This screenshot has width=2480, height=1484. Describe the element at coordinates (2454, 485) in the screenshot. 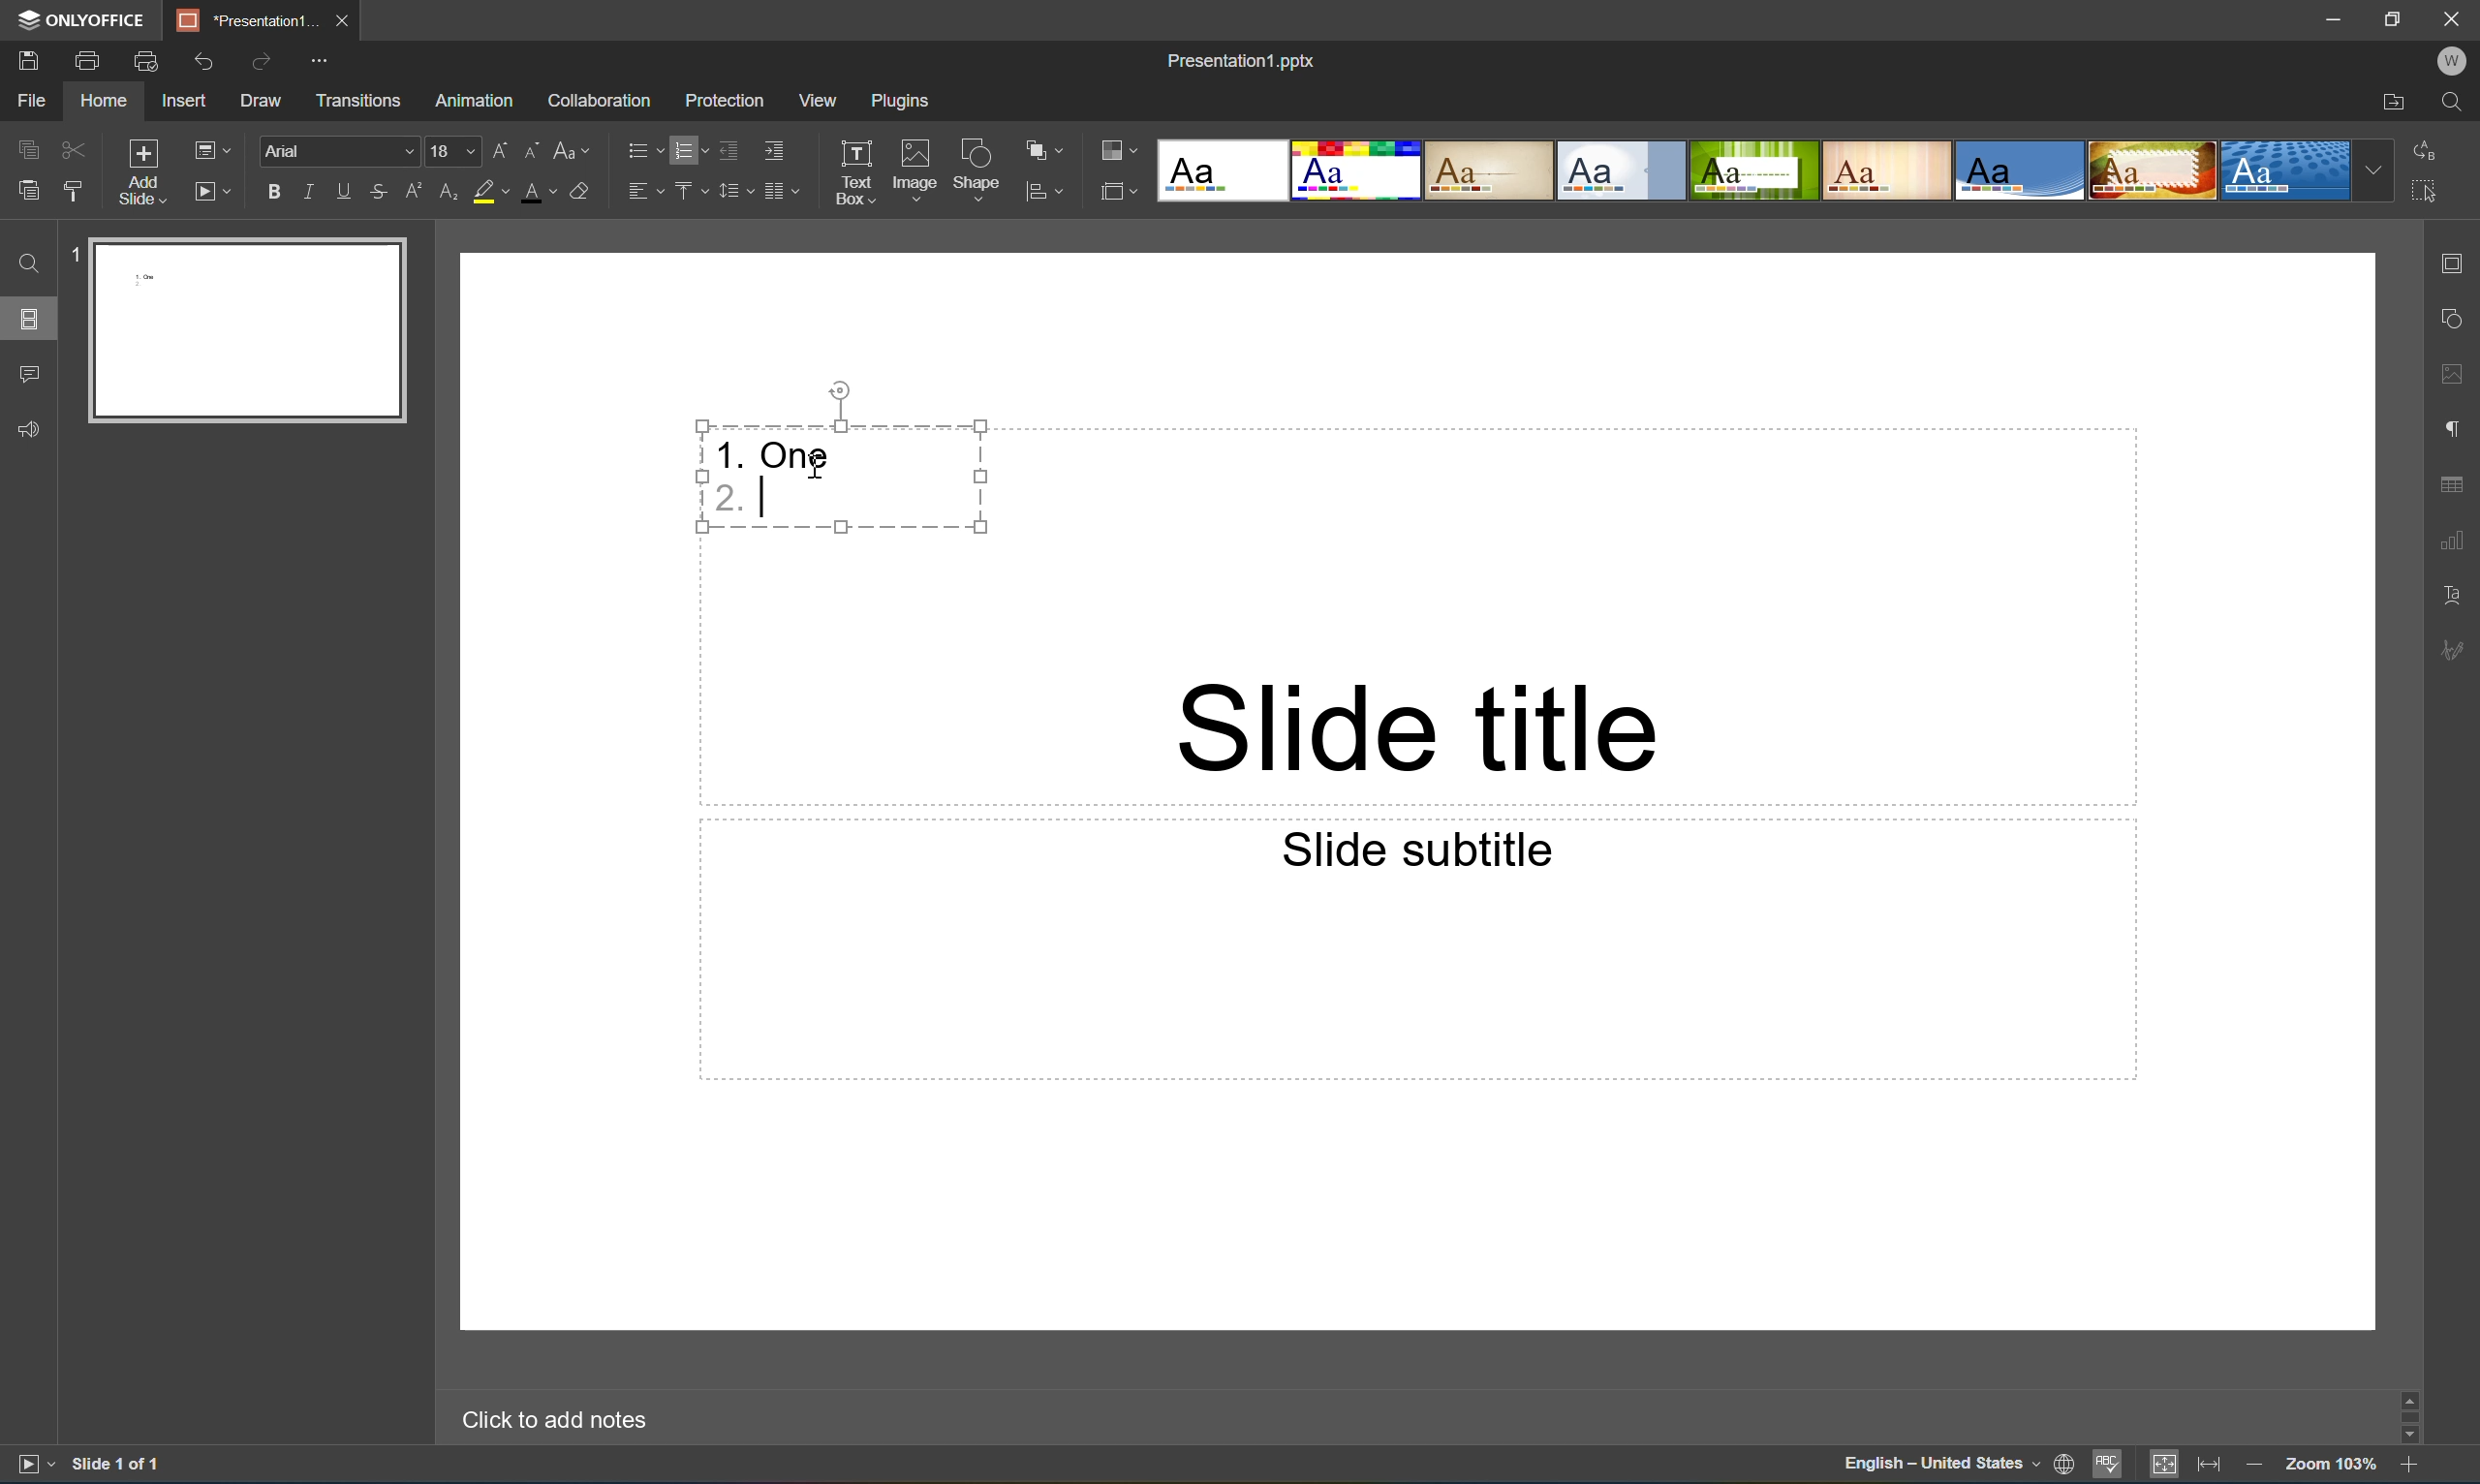

I see `Table settings` at that location.